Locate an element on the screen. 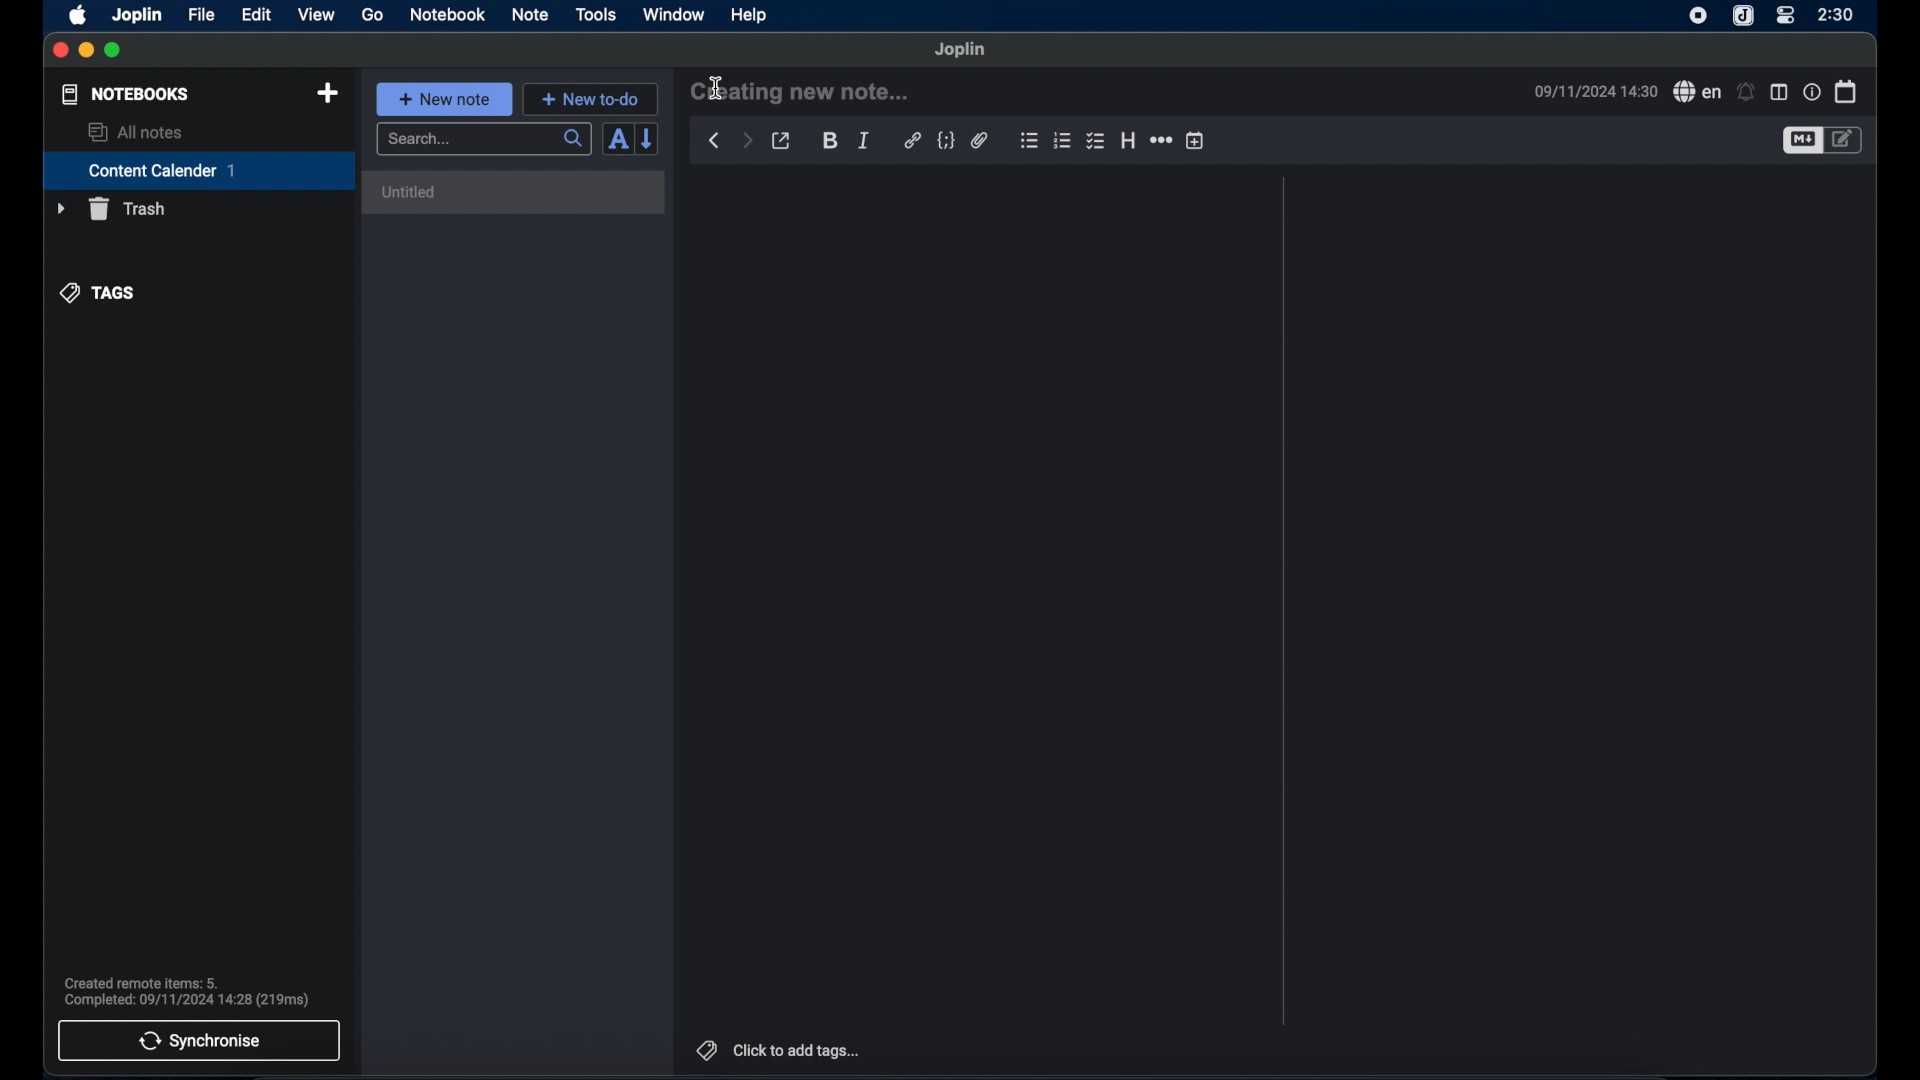  toggle editor layout is located at coordinates (1779, 93).